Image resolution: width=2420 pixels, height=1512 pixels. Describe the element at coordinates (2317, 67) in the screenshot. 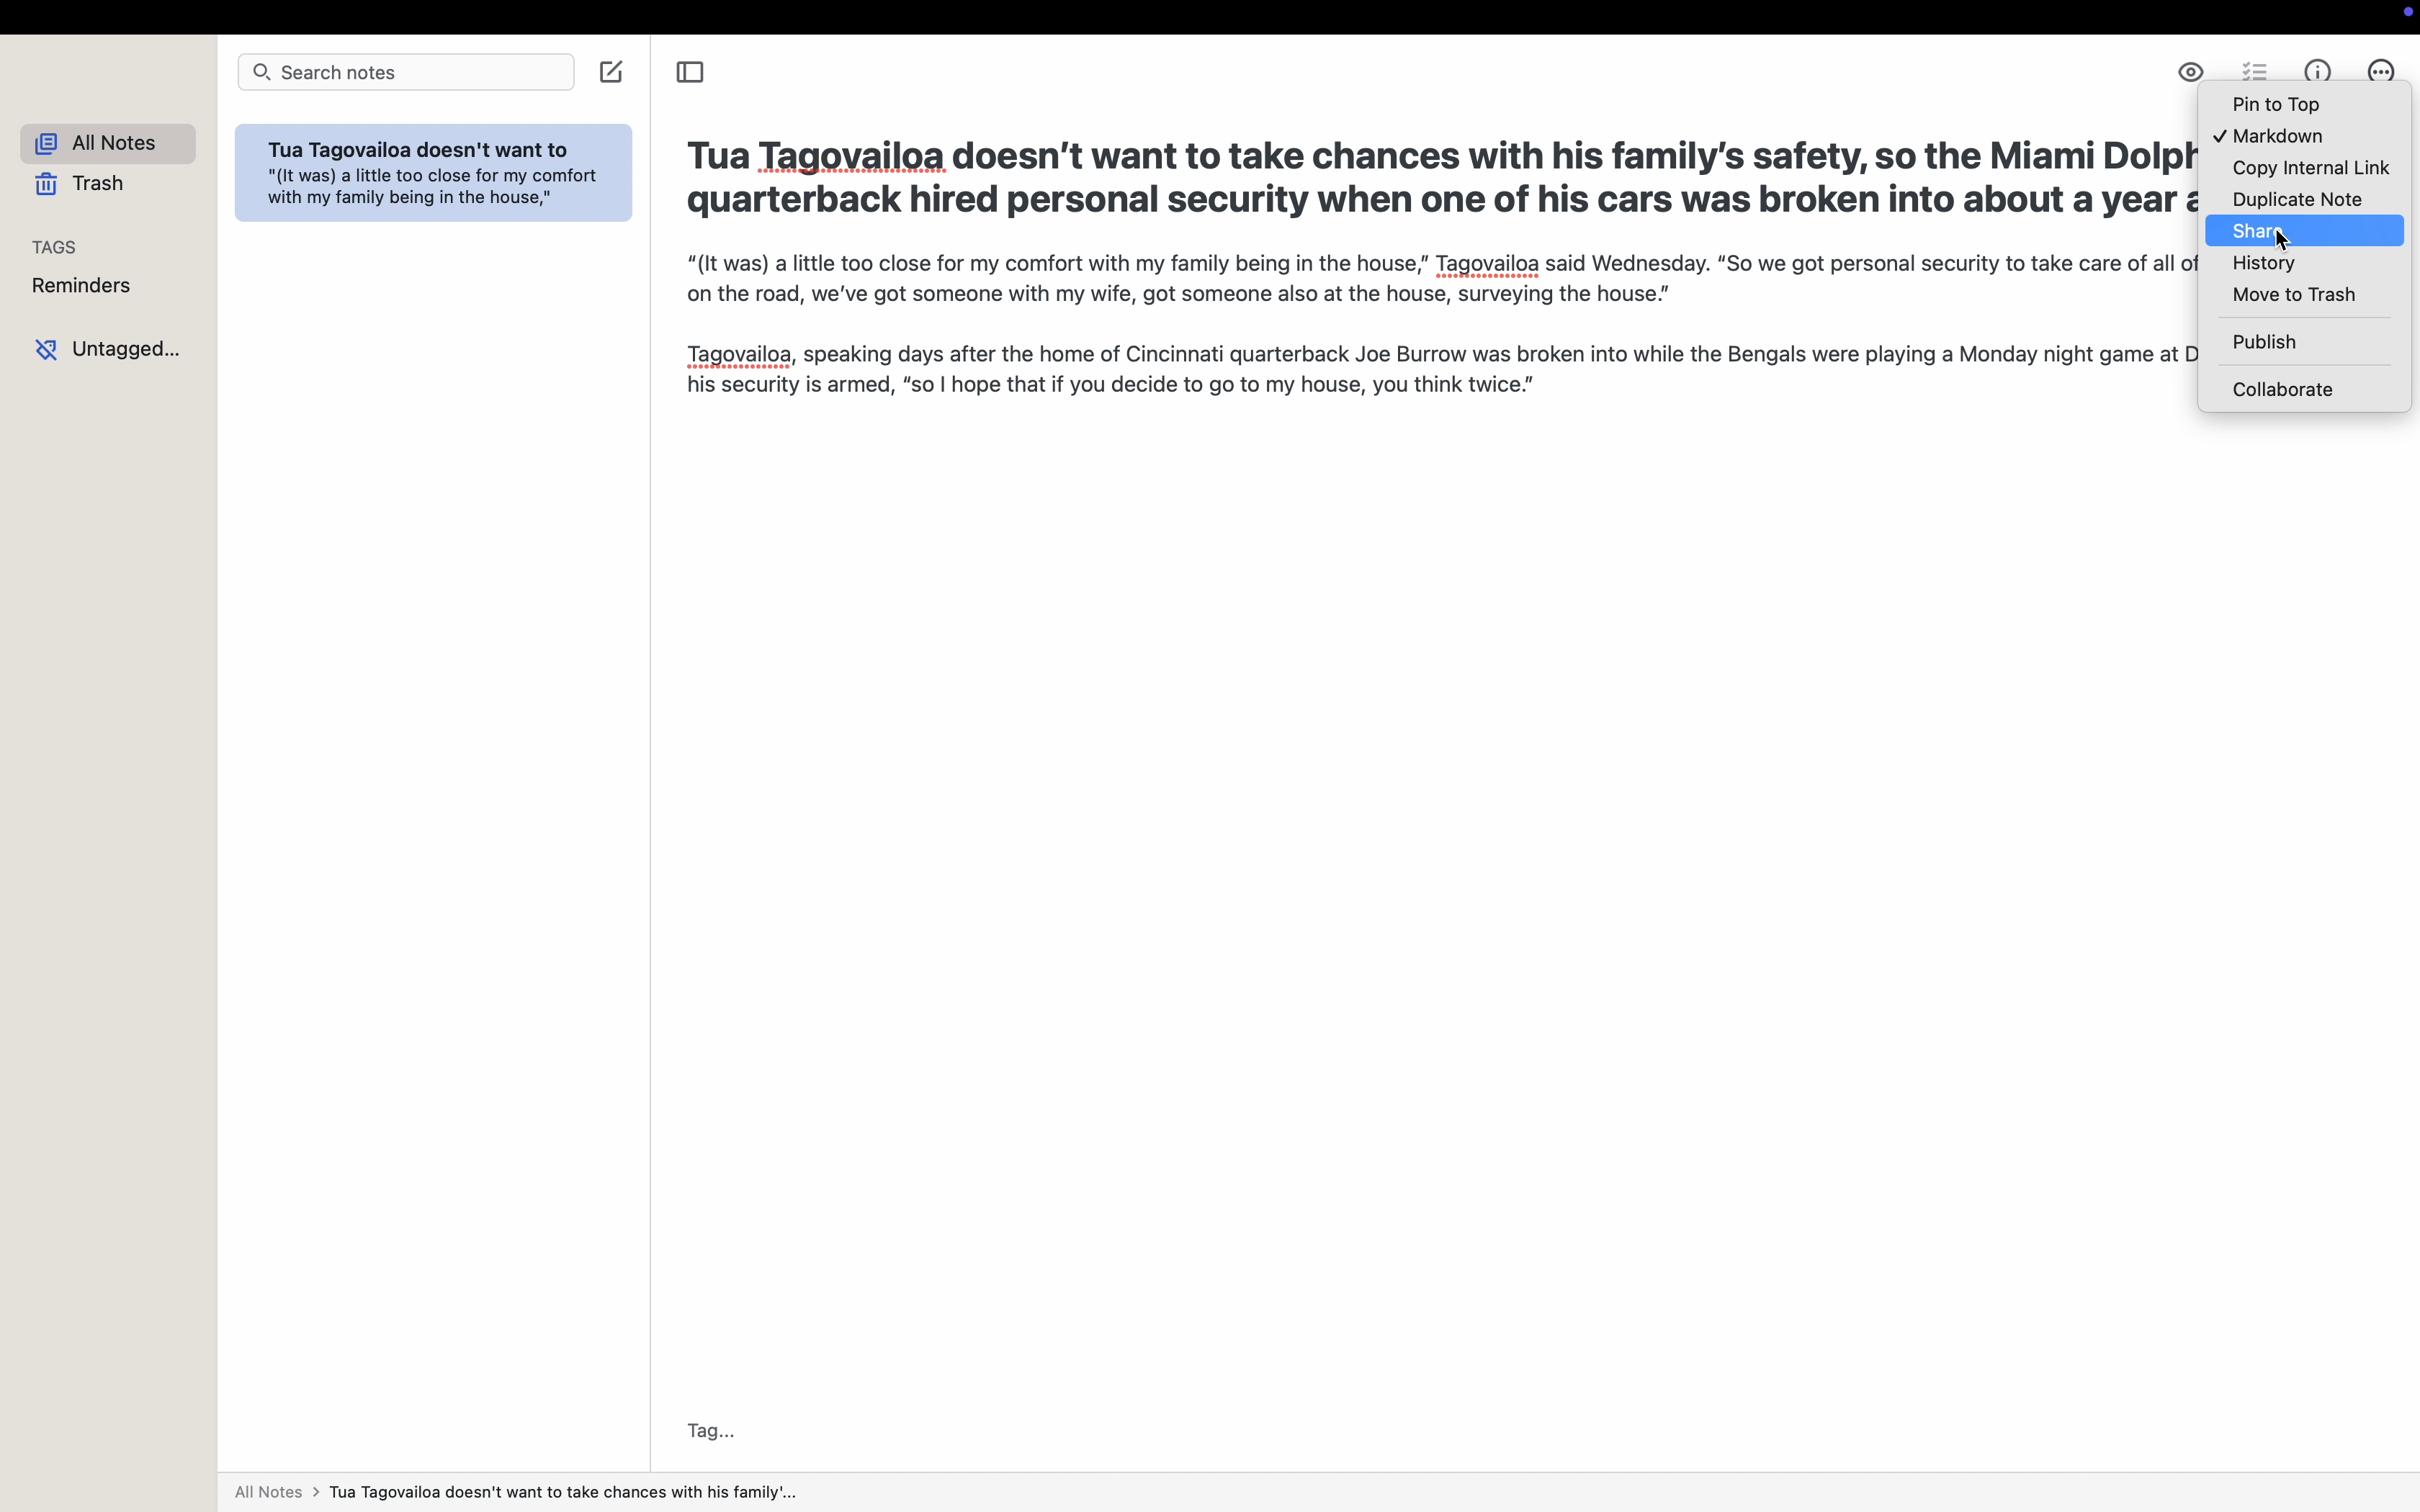

I see `metrics` at that location.